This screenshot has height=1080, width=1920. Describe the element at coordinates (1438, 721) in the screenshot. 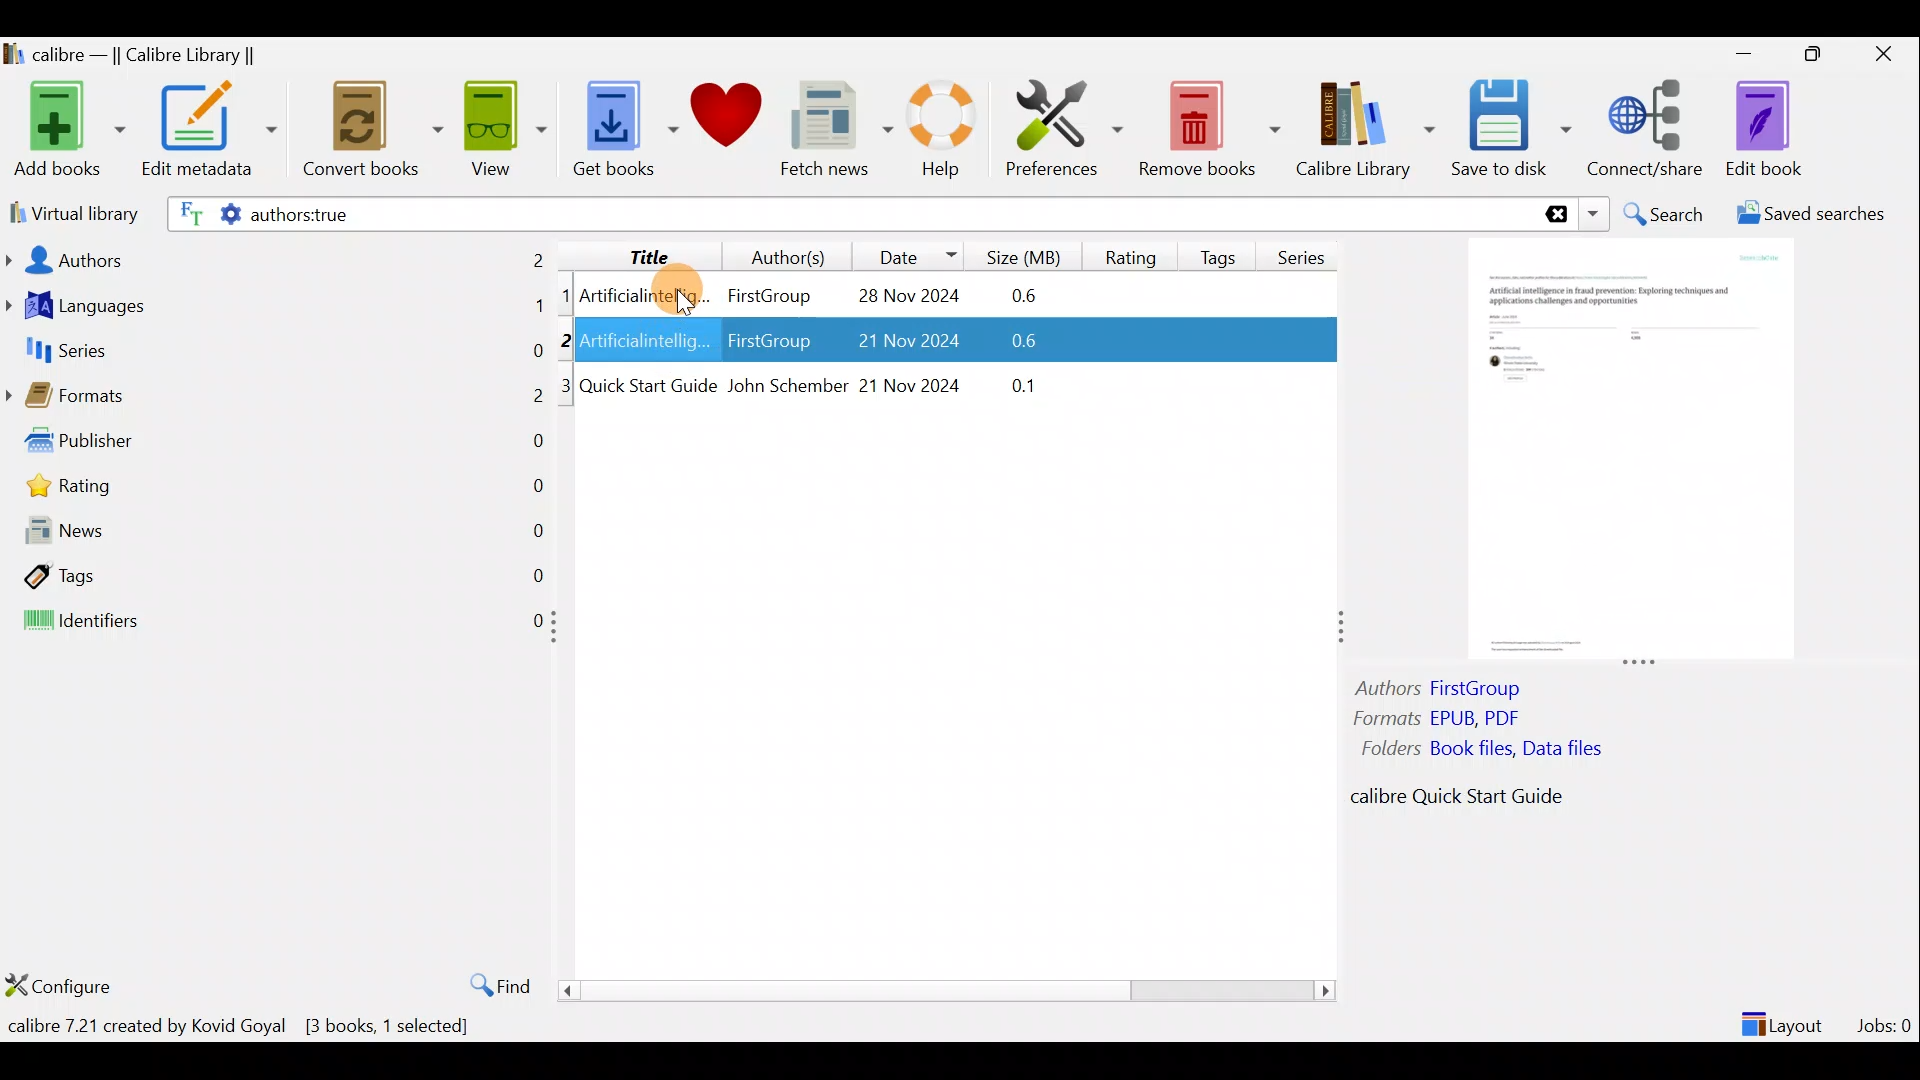

I see `Formats: EPUB, PDF` at that location.